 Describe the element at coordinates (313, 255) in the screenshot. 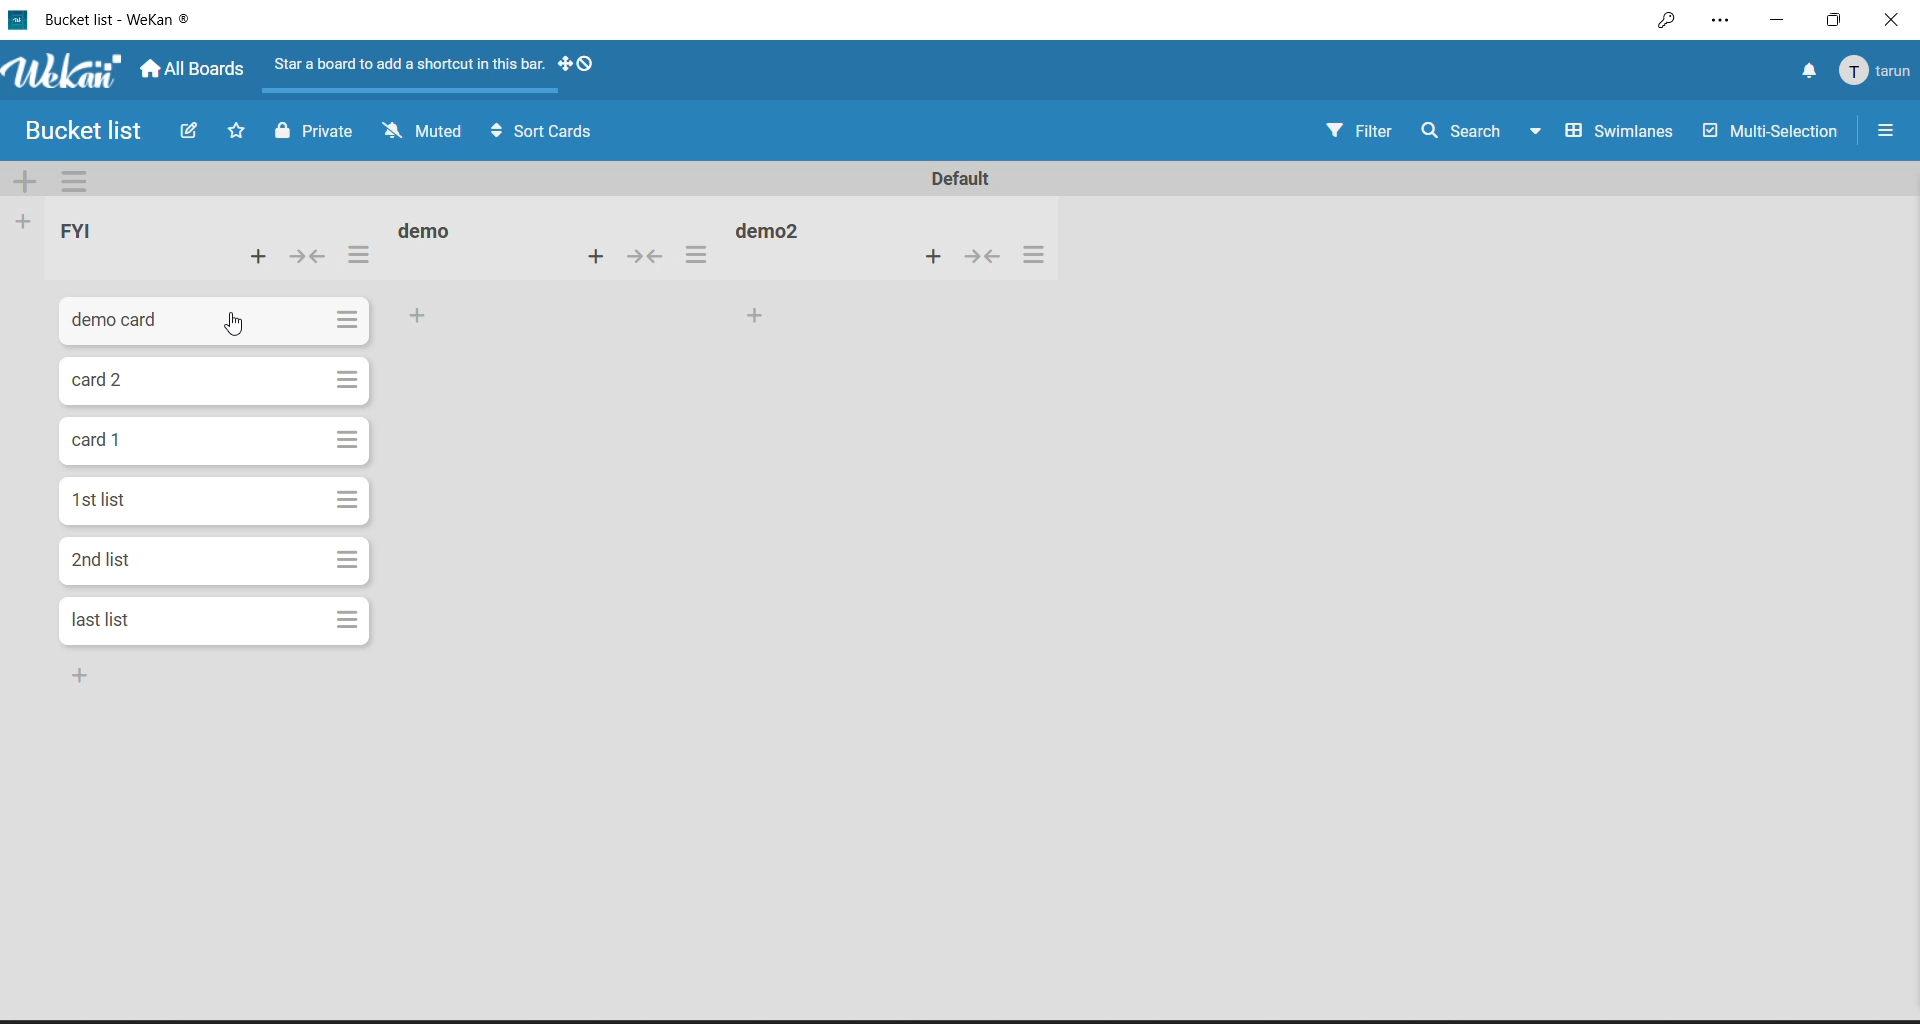

I see `collapse` at that location.